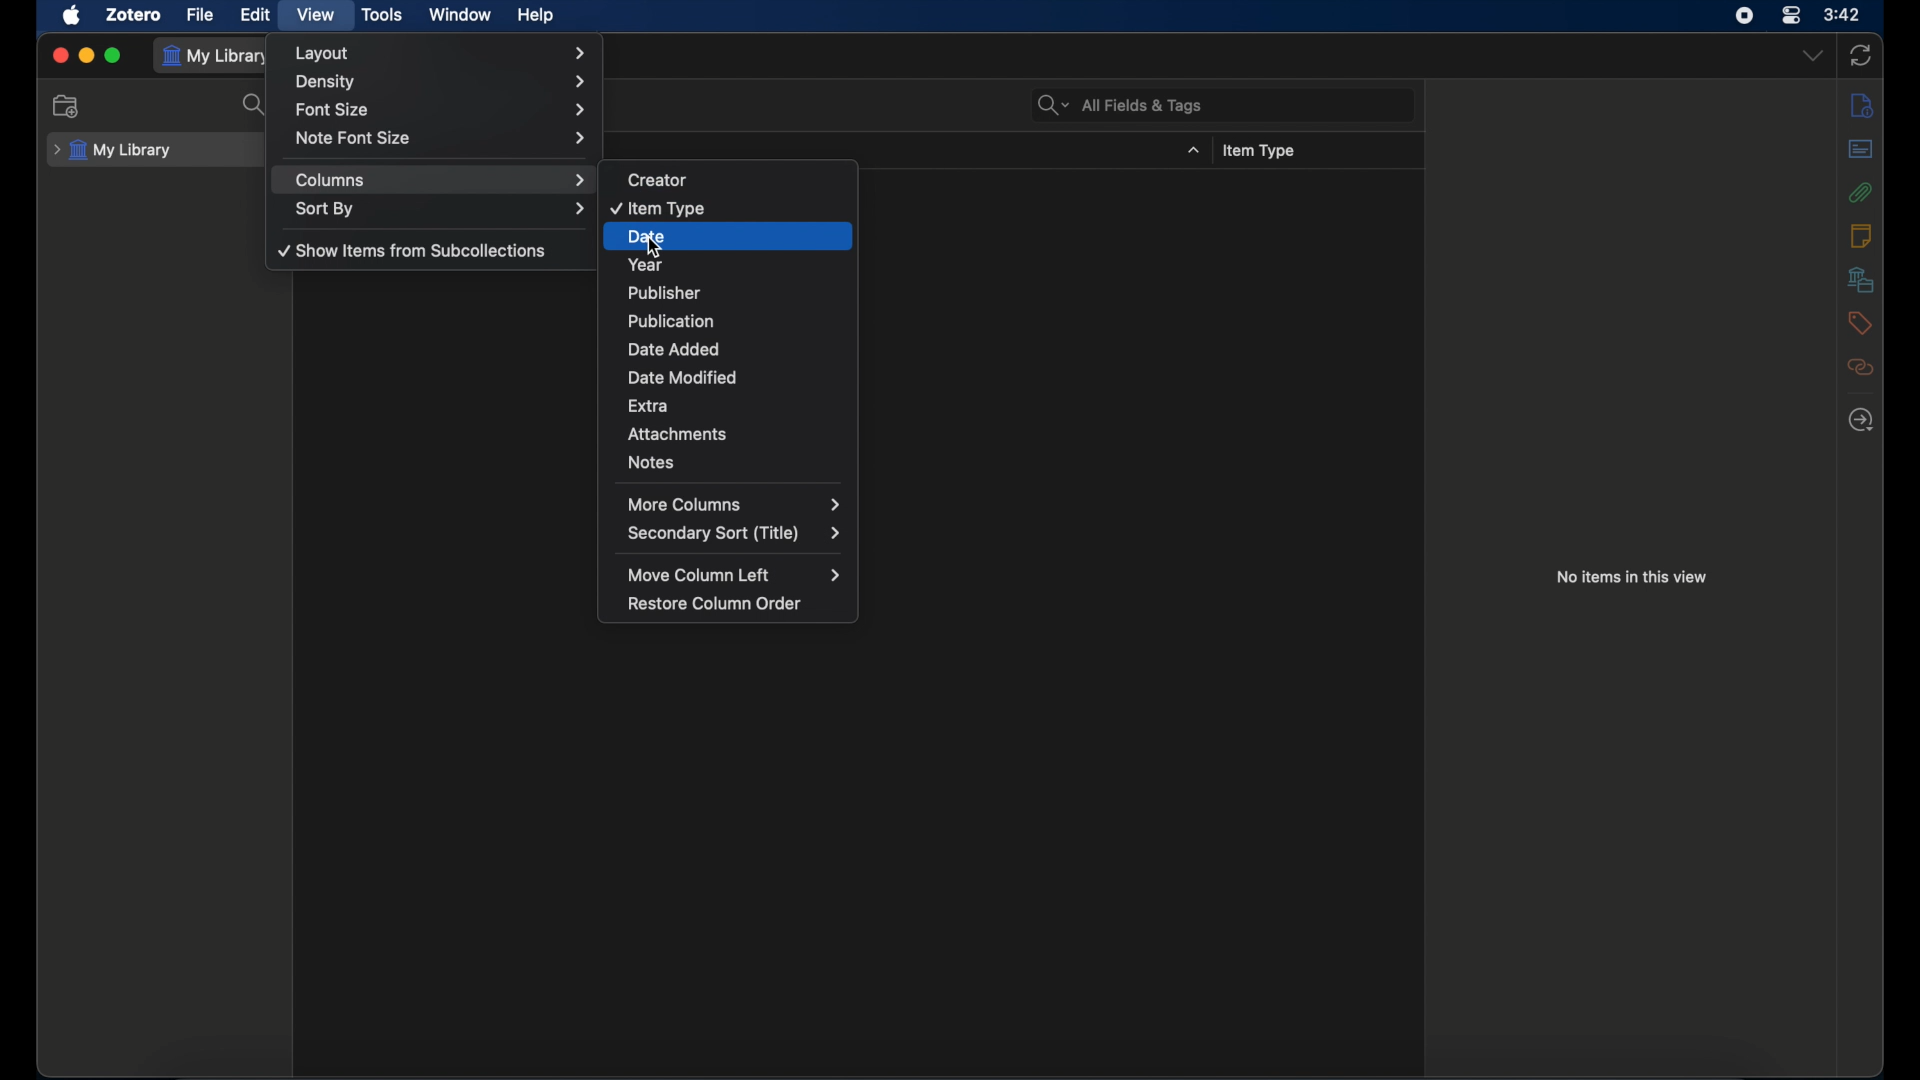 The image size is (1920, 1080). I want to click on show items from sub collections, so click(414, 250).